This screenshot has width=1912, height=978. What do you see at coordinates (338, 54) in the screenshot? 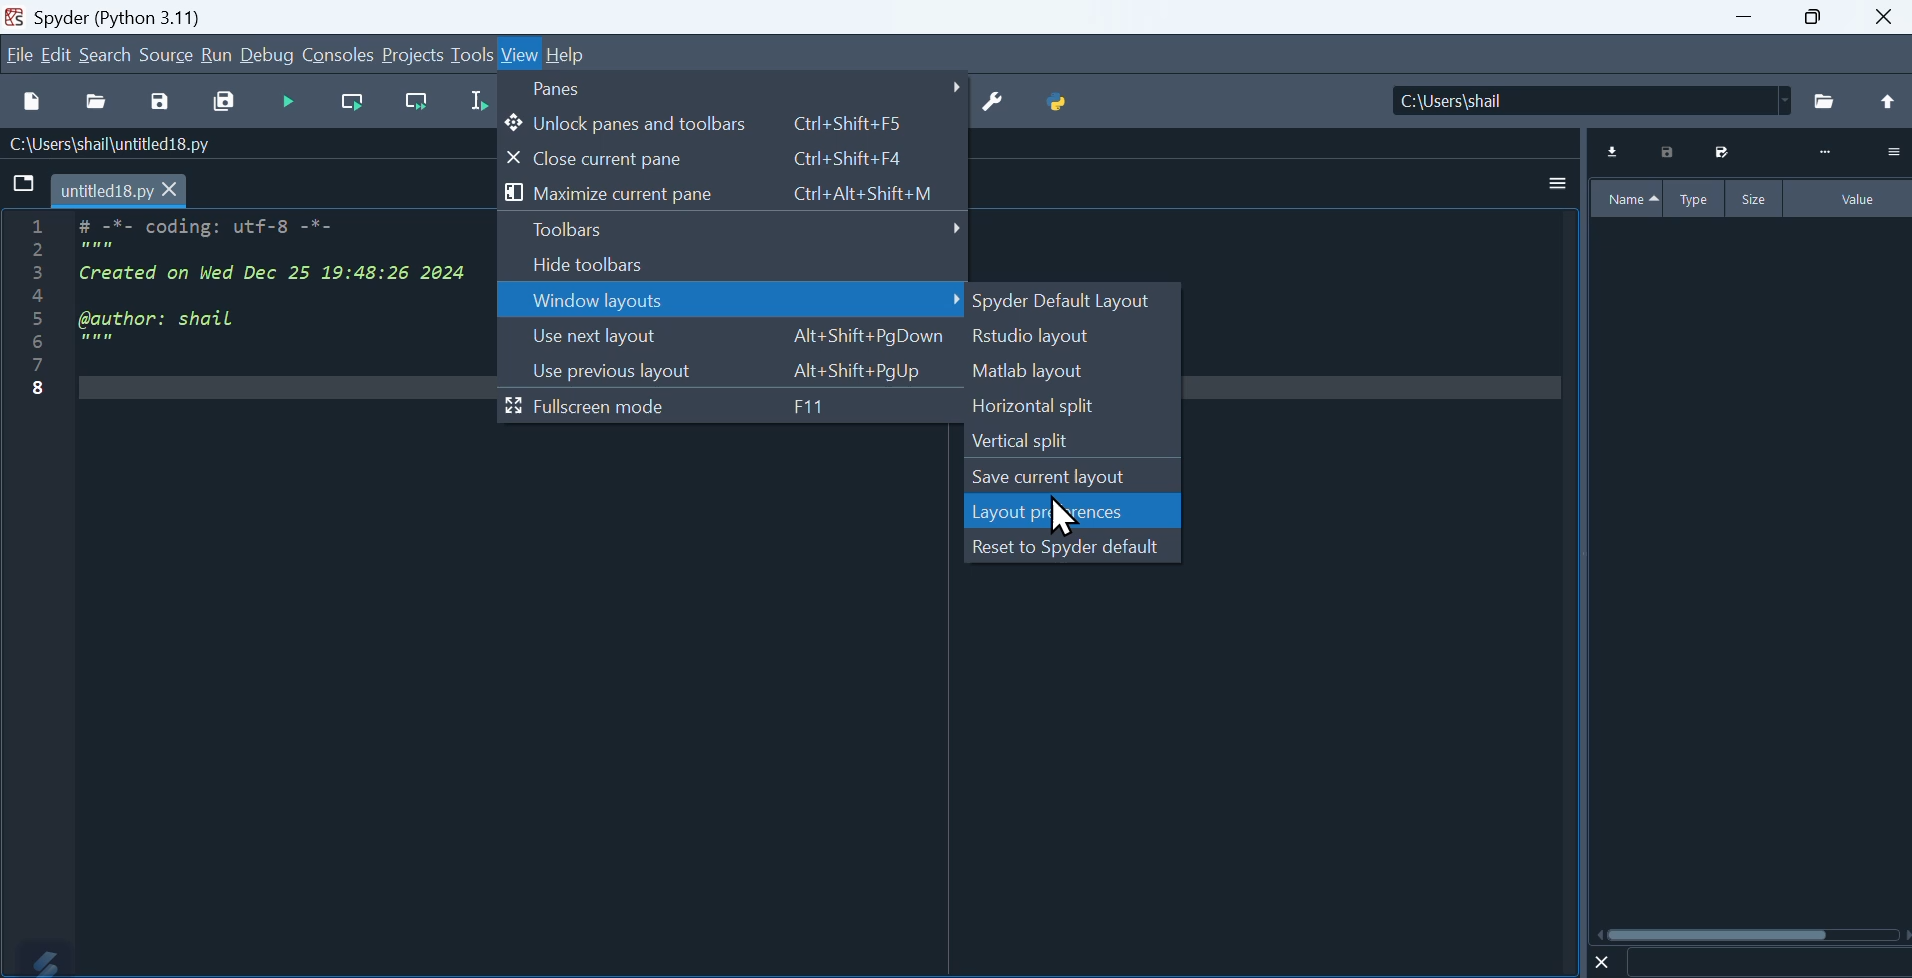
I see `Console` at bounding box center [338, 54].